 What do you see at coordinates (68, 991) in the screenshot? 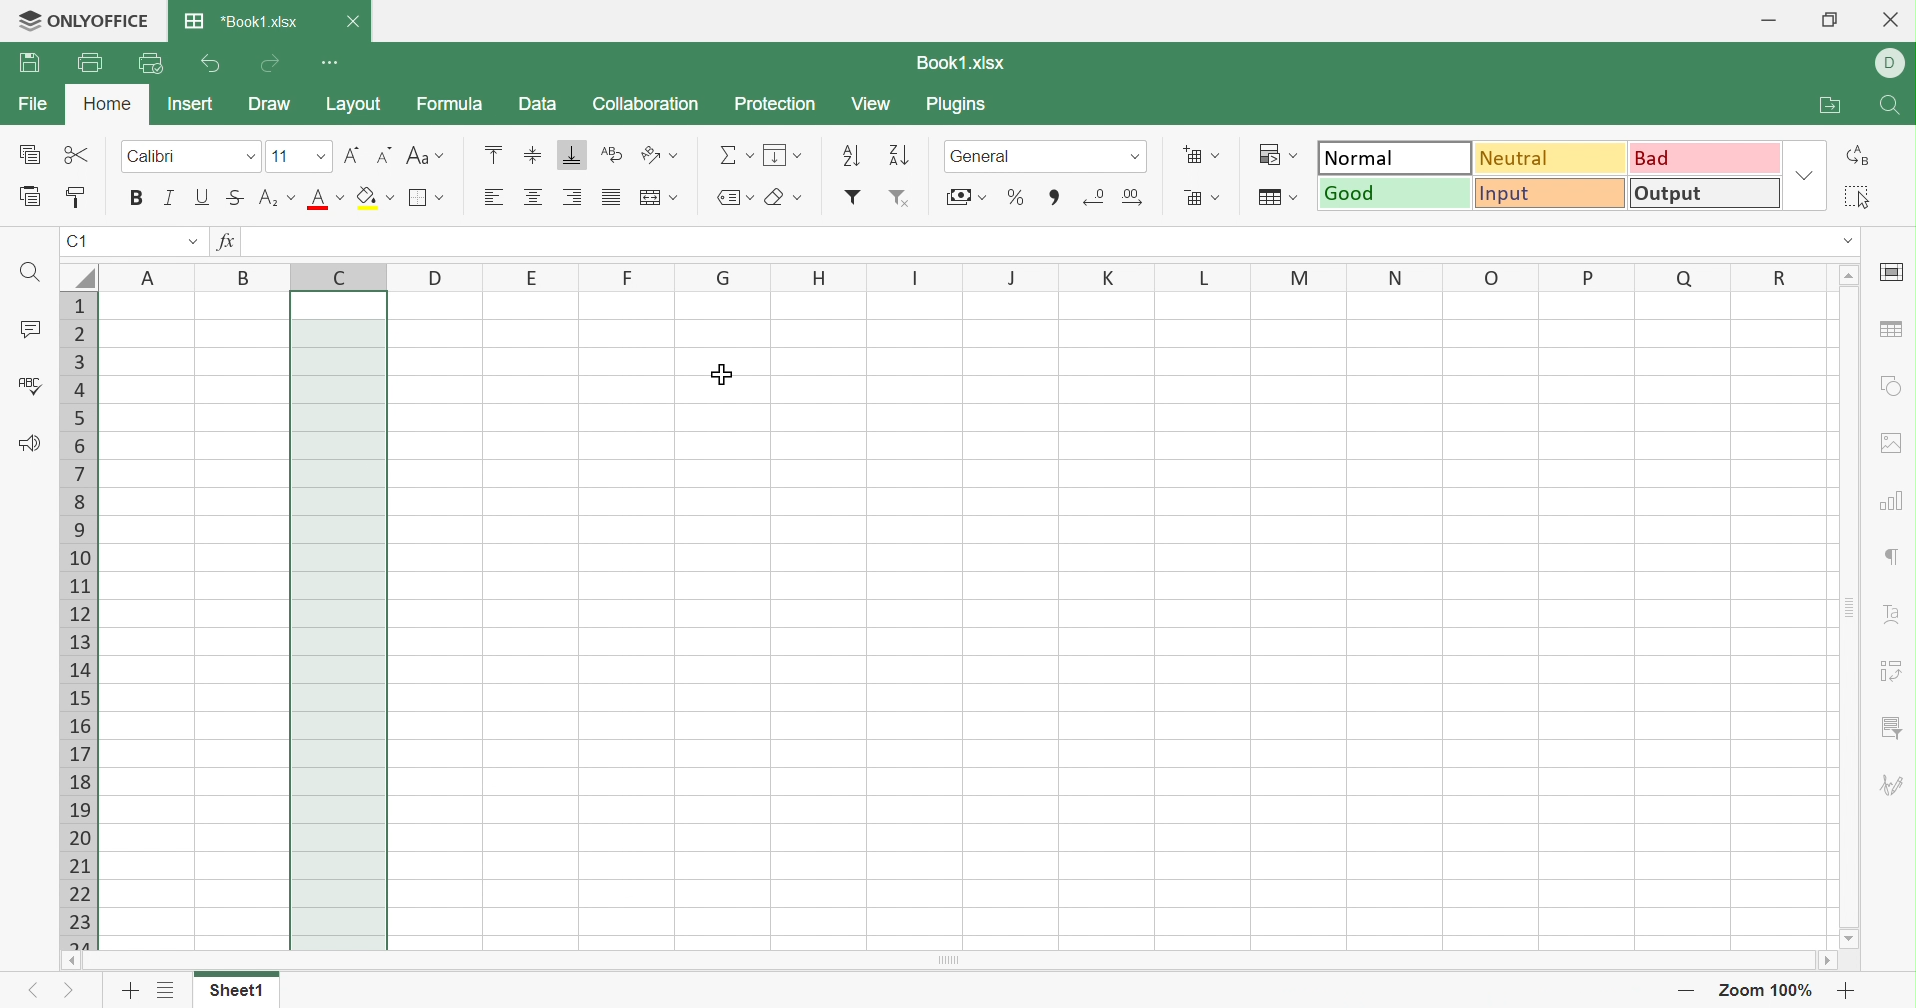
I see `Next` at bounding box center [68, 991].